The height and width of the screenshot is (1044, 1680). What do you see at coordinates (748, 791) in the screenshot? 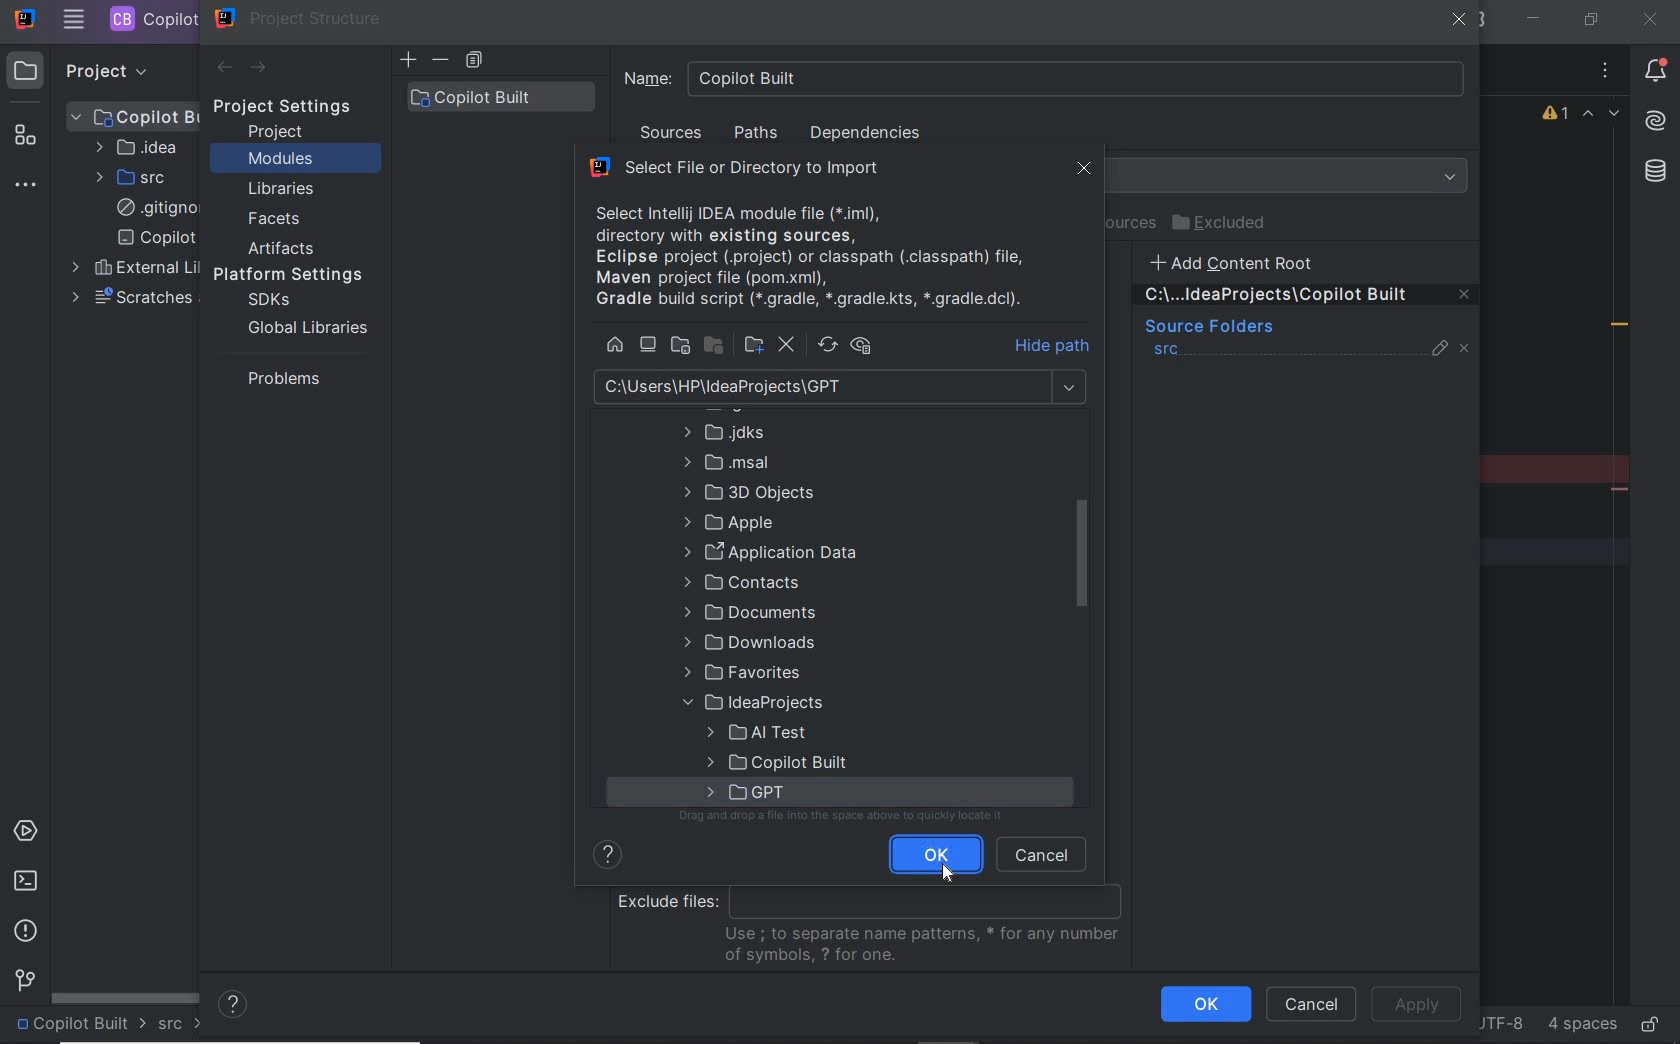
I see `folder` at bounding box center [748, 791].